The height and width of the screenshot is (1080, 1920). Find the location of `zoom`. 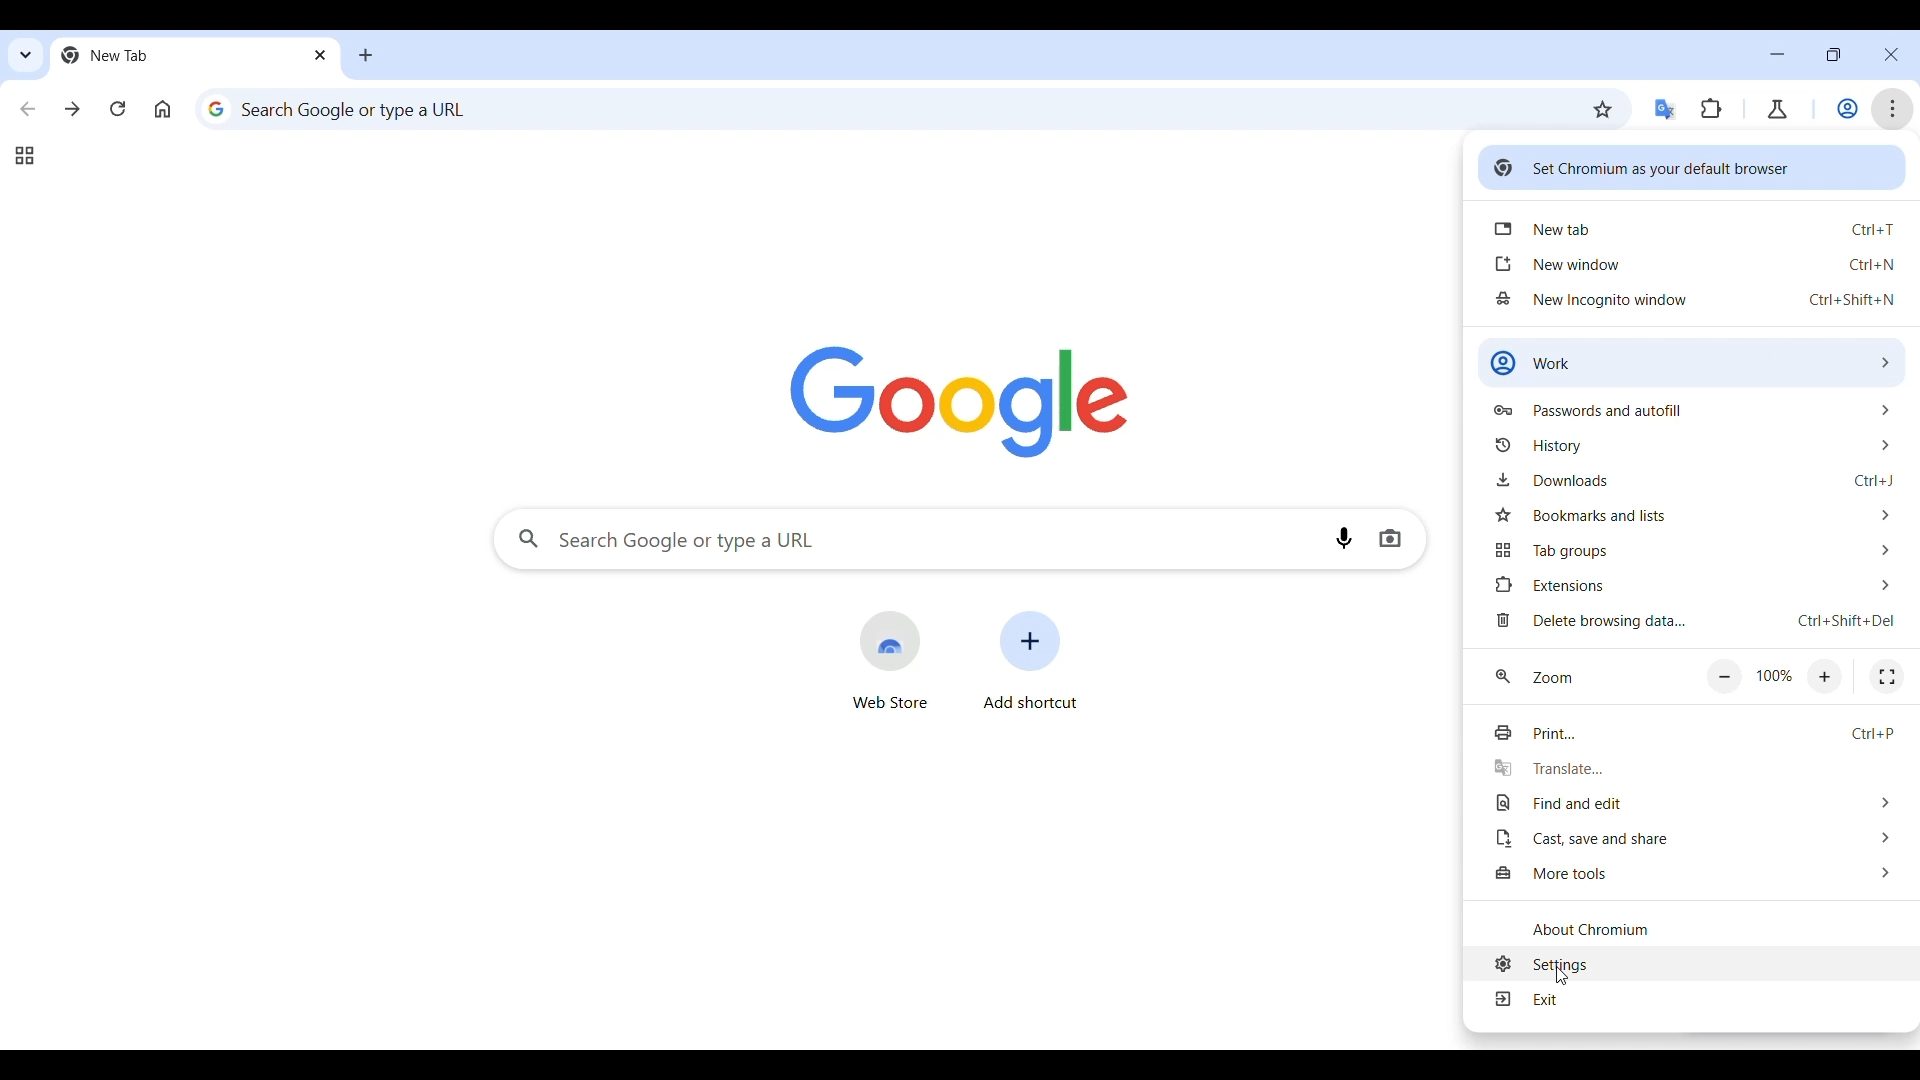

zoom is located at coordinates (1535, 678).